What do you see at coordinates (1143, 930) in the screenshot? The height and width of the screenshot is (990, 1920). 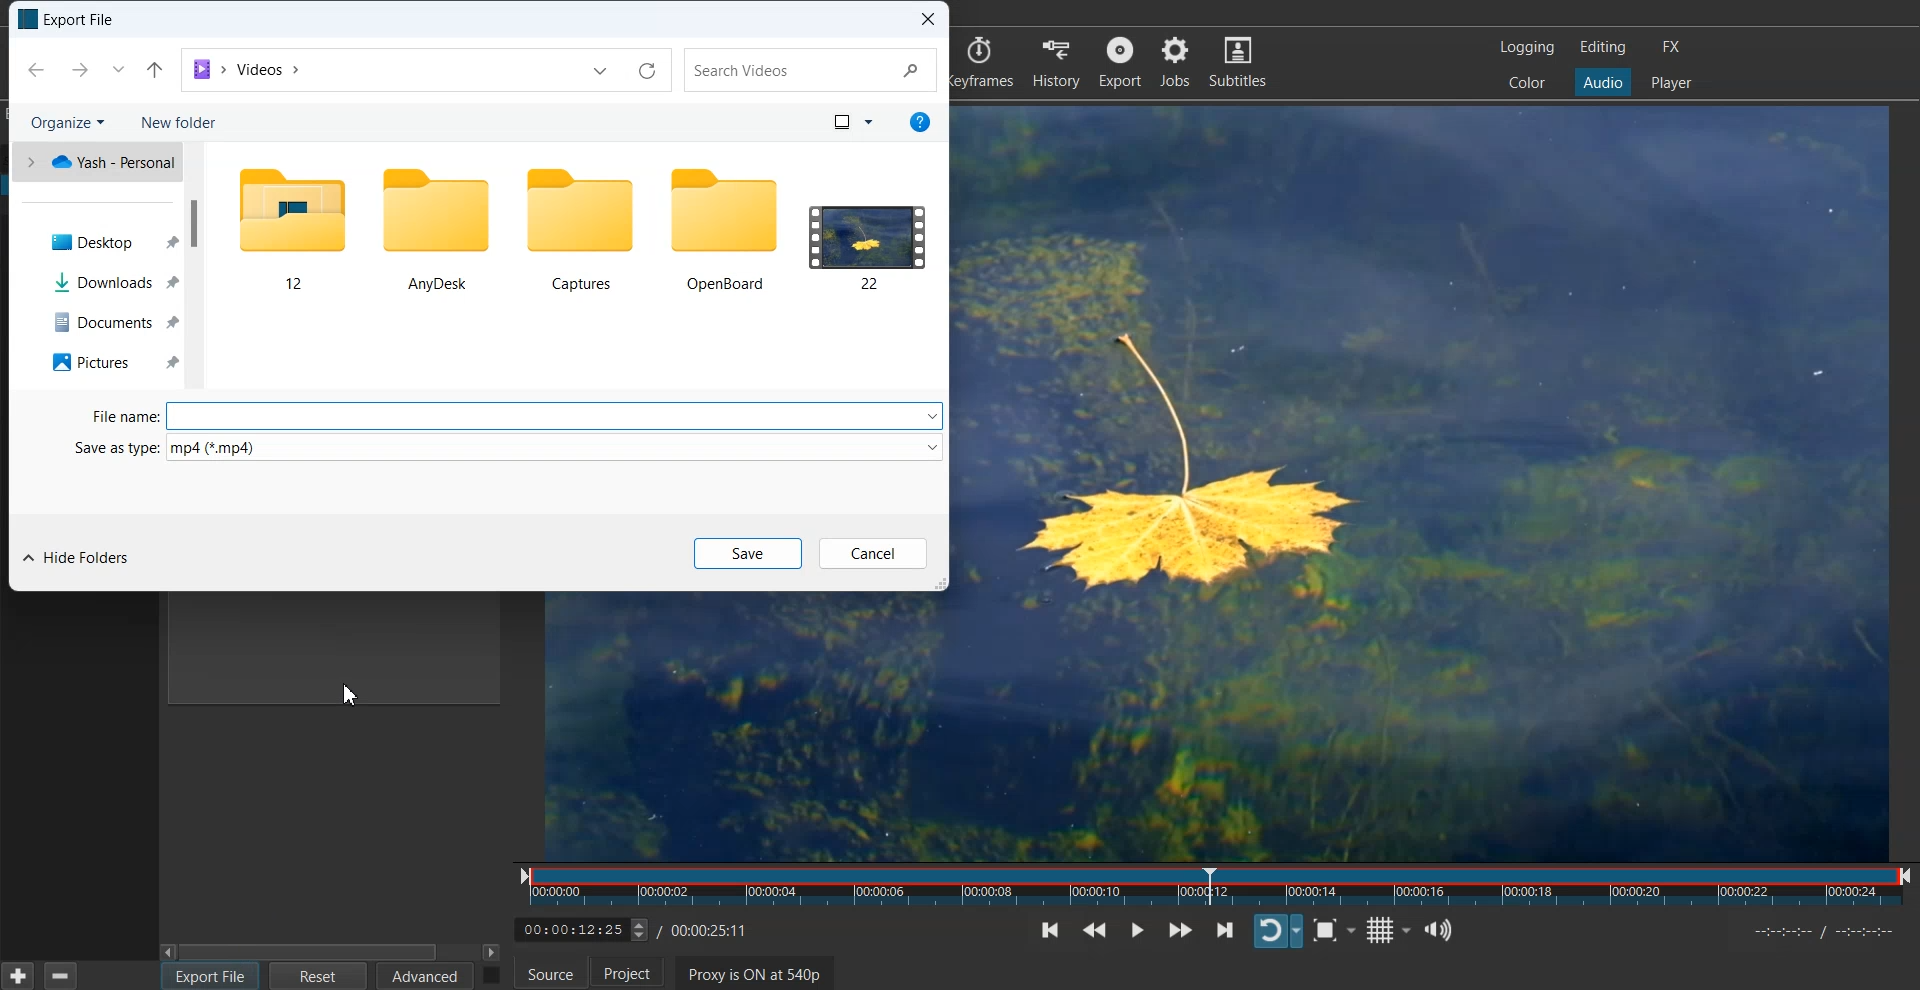 I see `Toggle play or pause` at bounding box center [1143, 930].